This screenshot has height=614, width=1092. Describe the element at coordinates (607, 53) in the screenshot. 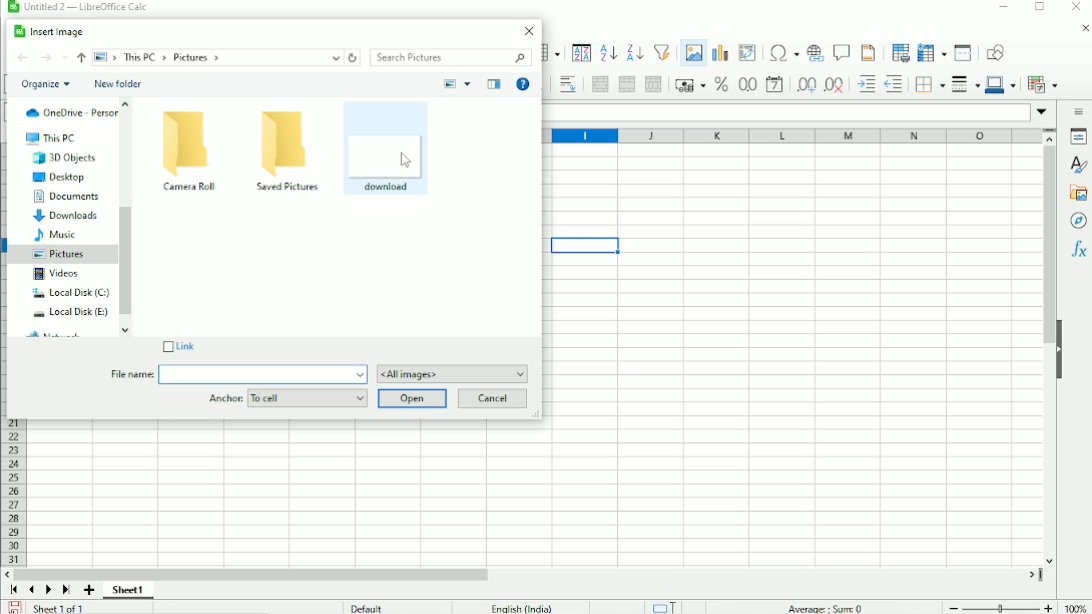

I see `Sort ascending` at that location.